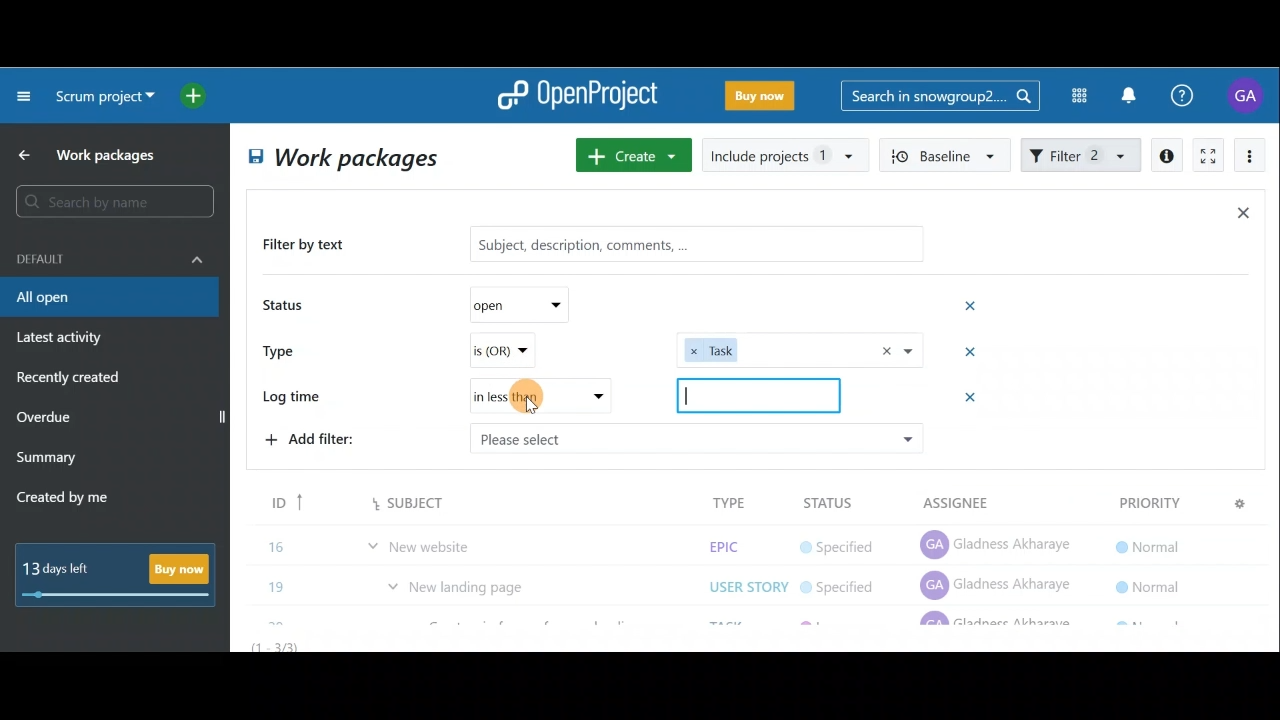 This screenshot has height=720, width=1280. Describe the element at coordinates (940, 94) in the screenshot. I see `Search bar` at that location.